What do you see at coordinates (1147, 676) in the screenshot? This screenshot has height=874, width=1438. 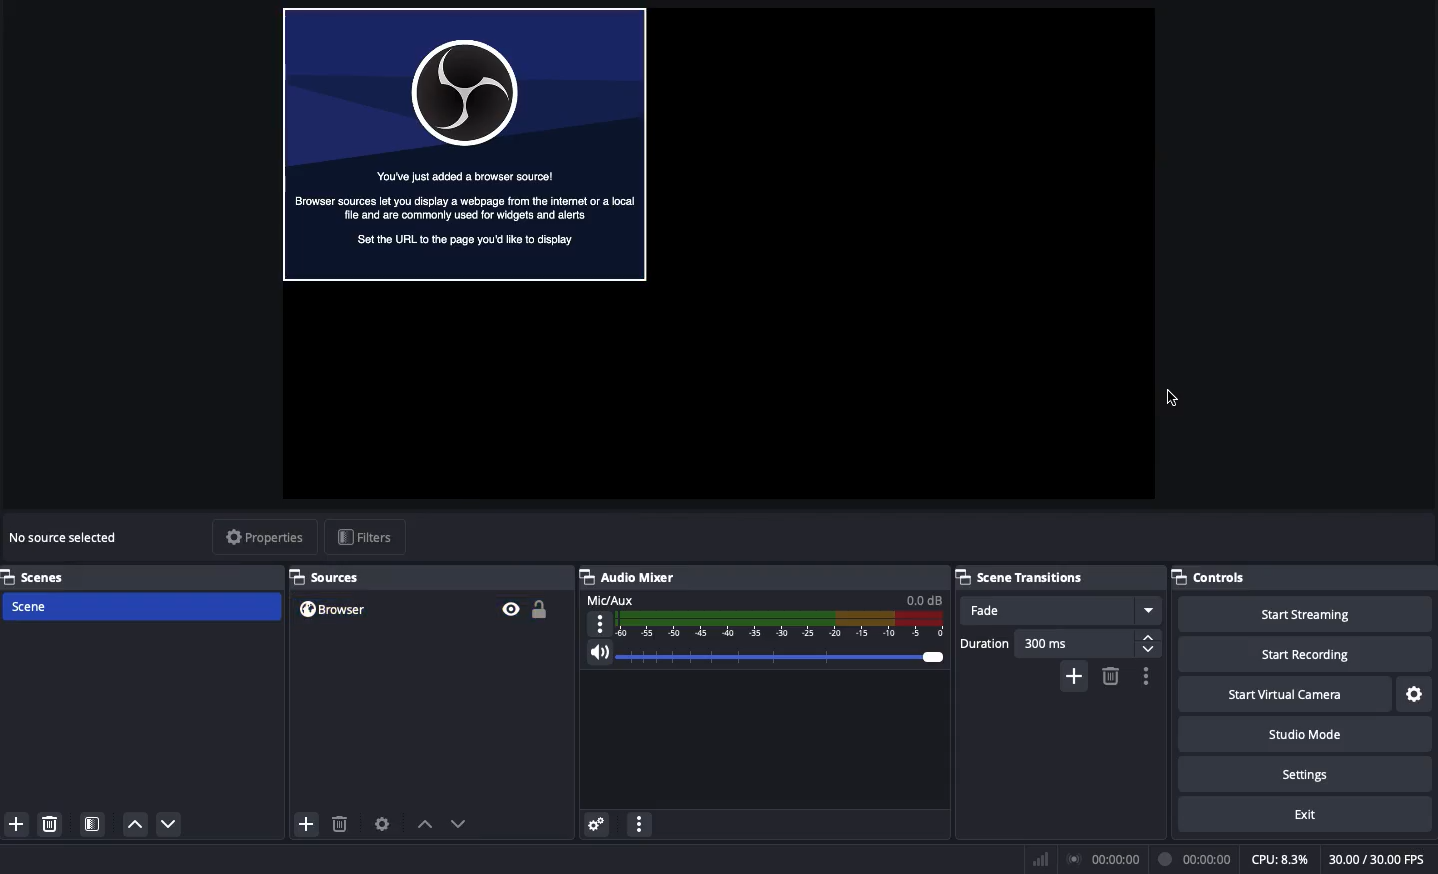 I see `Options` at bounding box center [1147, 676].